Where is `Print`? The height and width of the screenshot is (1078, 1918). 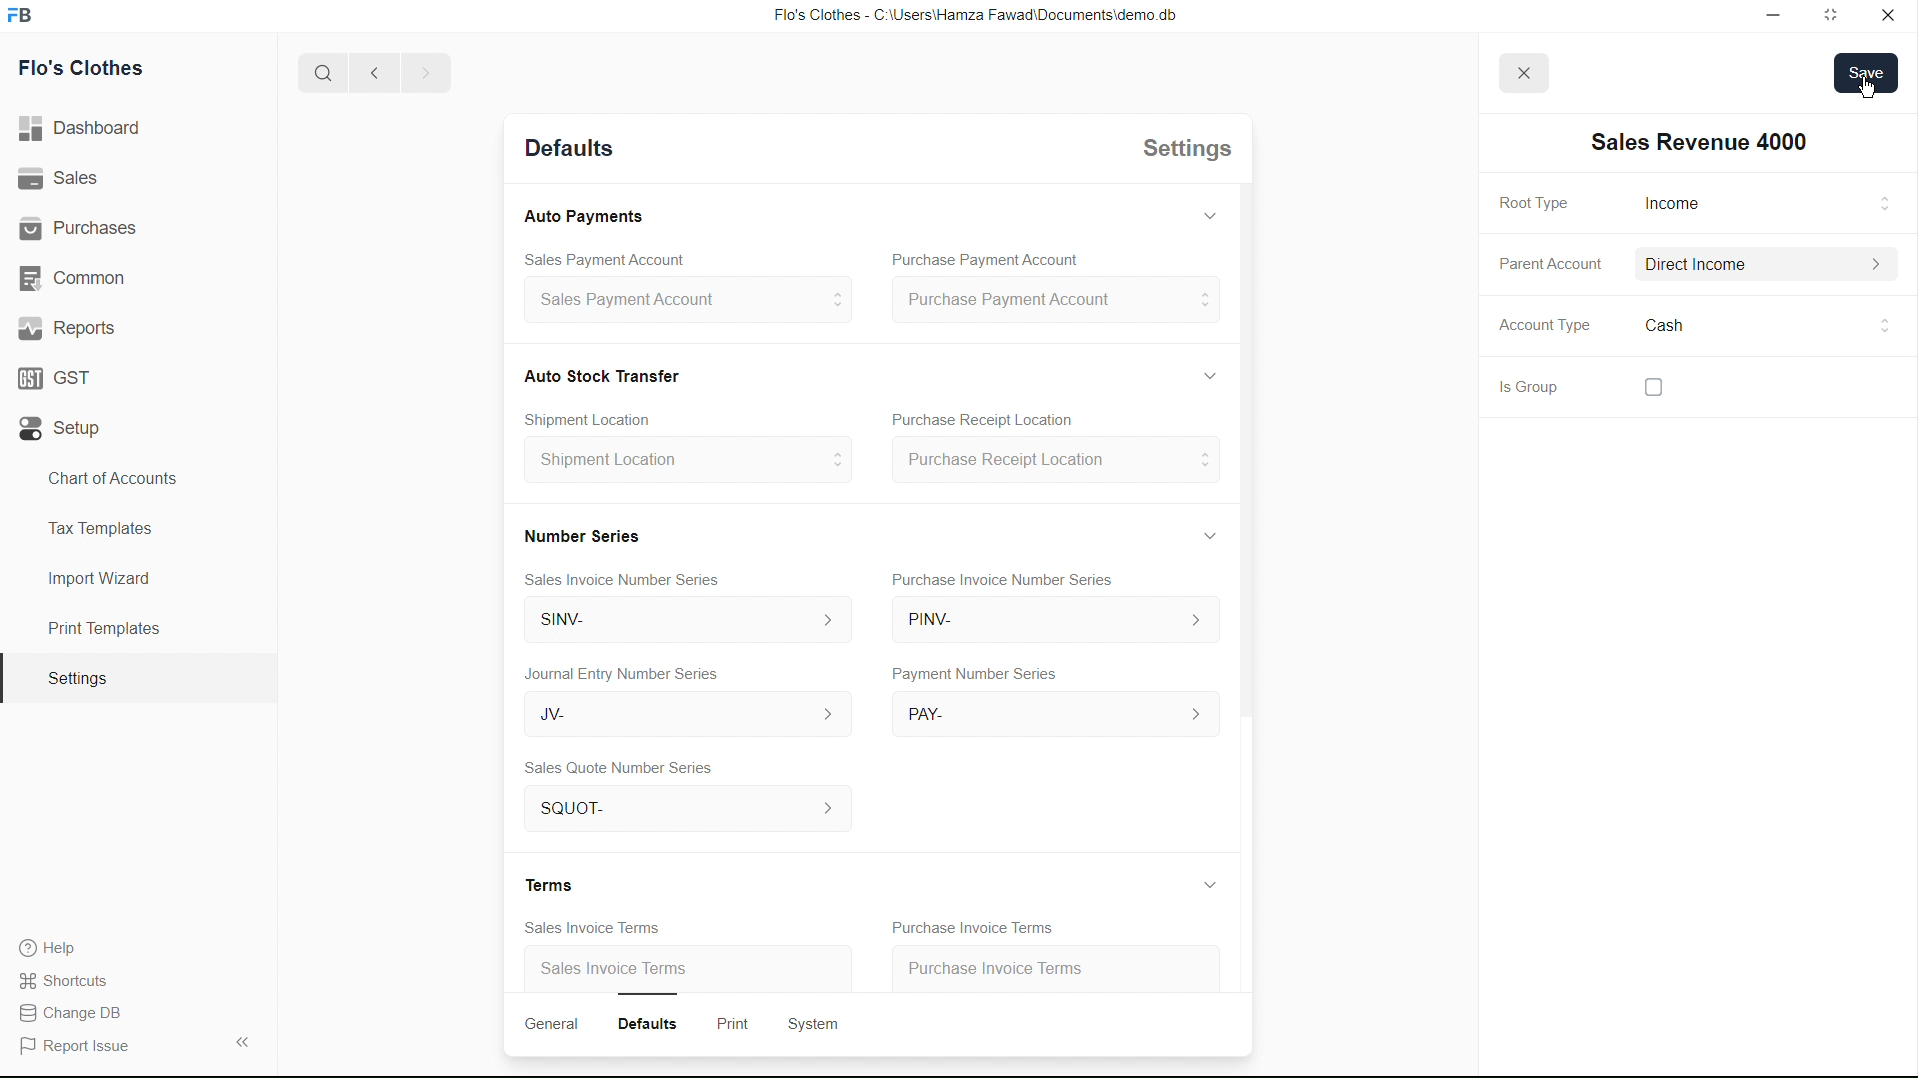
Print is located at coordinates (736, 1021).